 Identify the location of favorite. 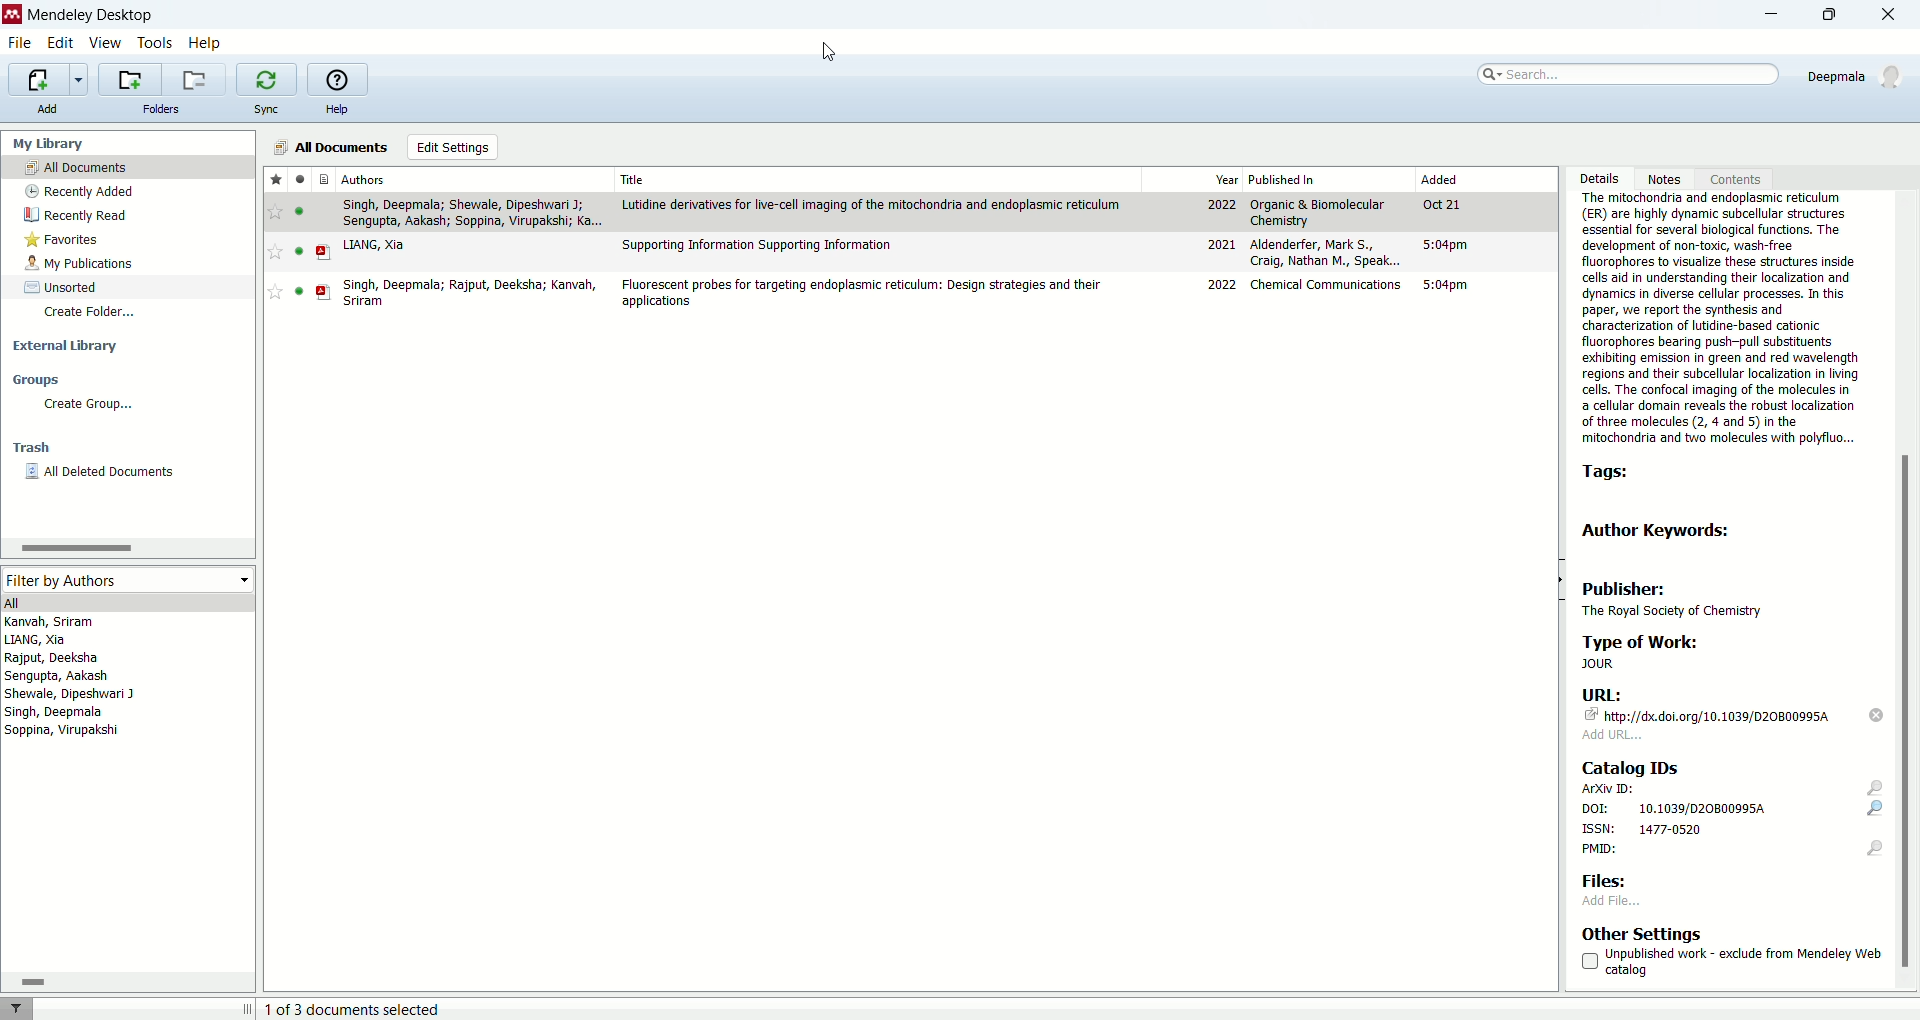
(275, 252).